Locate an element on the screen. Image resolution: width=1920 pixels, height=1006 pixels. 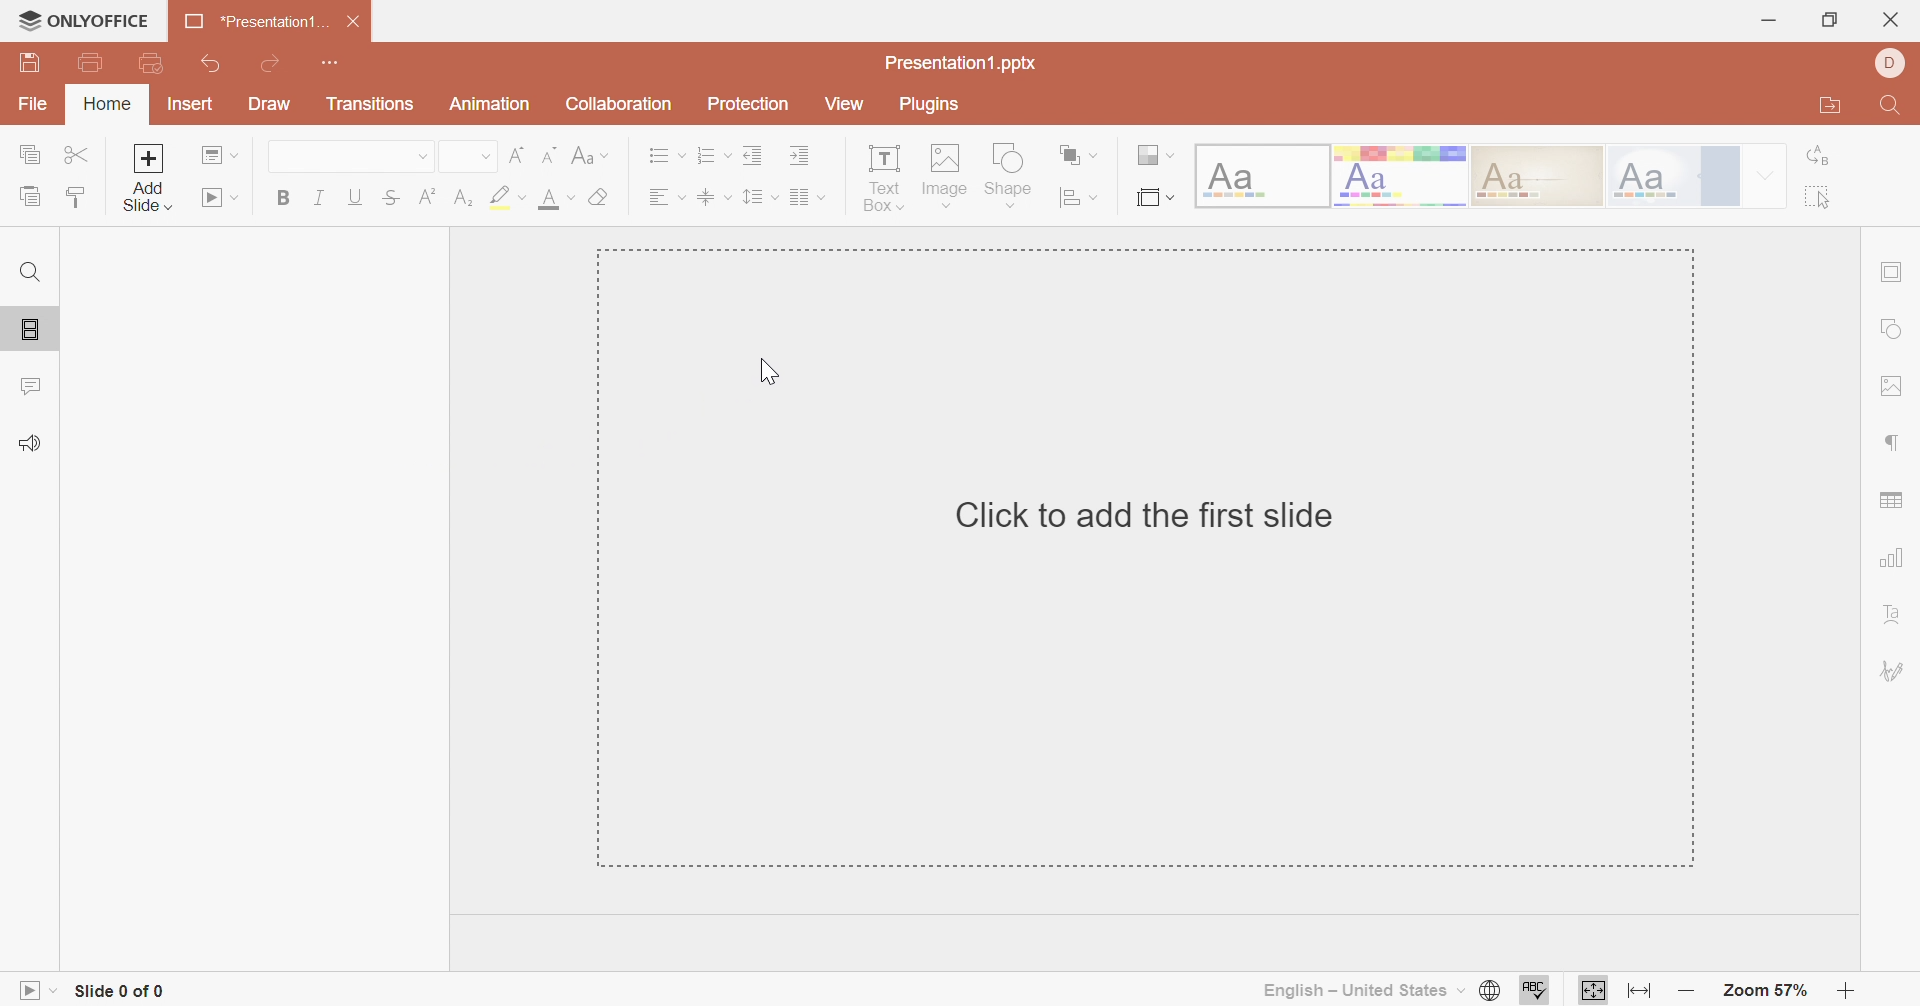
Zoom in is located at coordinates (1846, 989).